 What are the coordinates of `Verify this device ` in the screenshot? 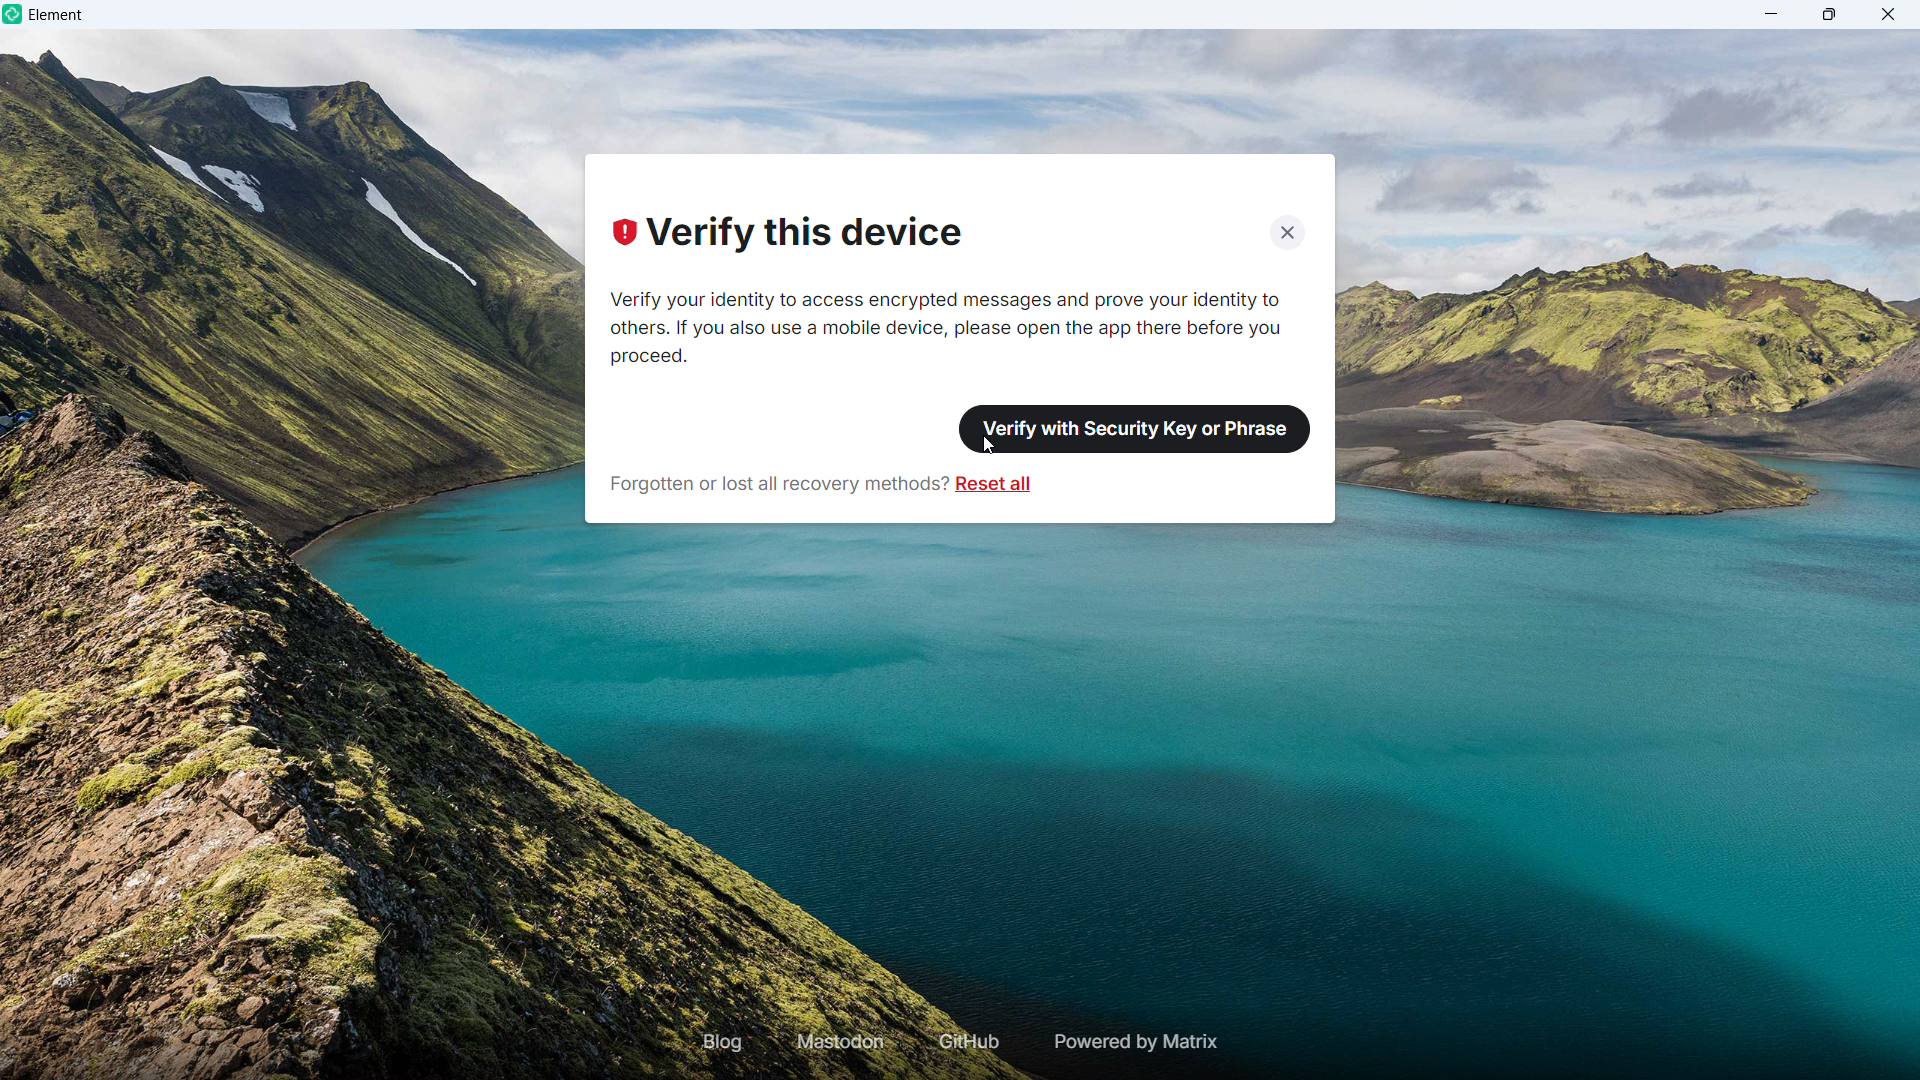 It's located at (804, 235).